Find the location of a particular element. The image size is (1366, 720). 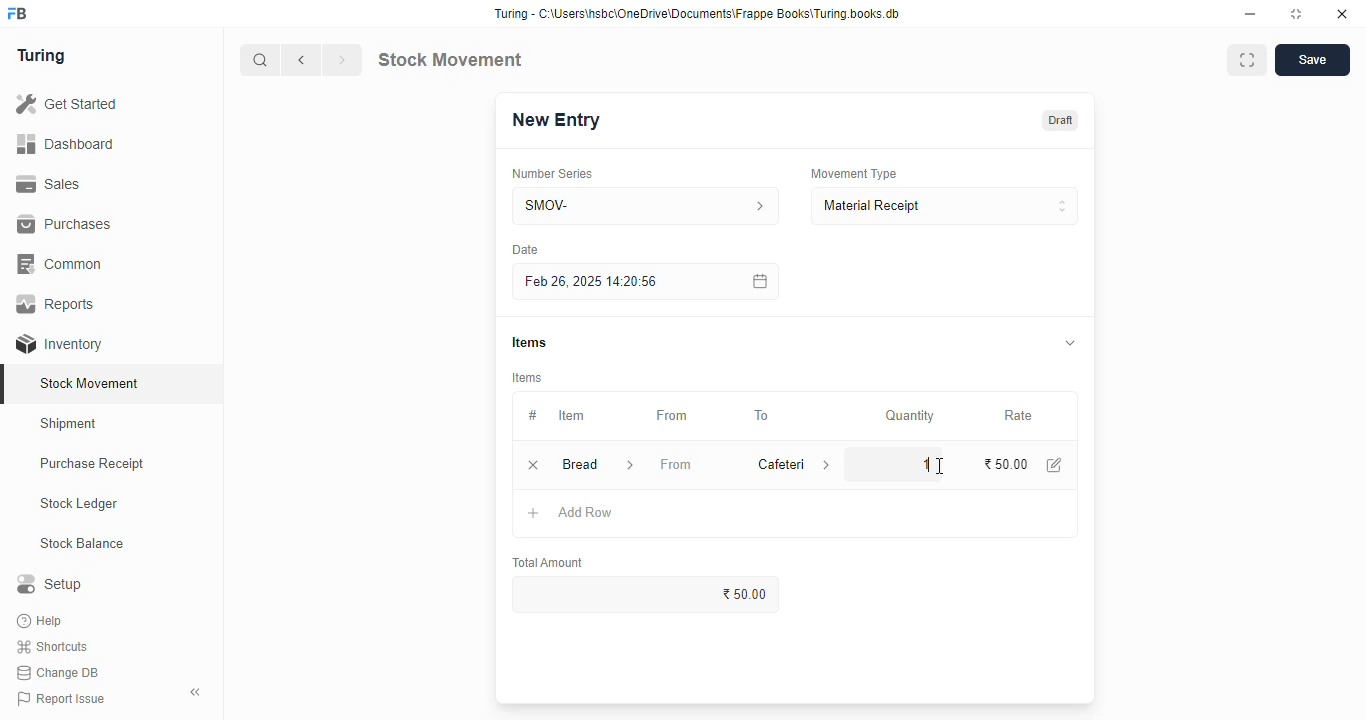

toggle sidebar is located at coordinates (196, 692).